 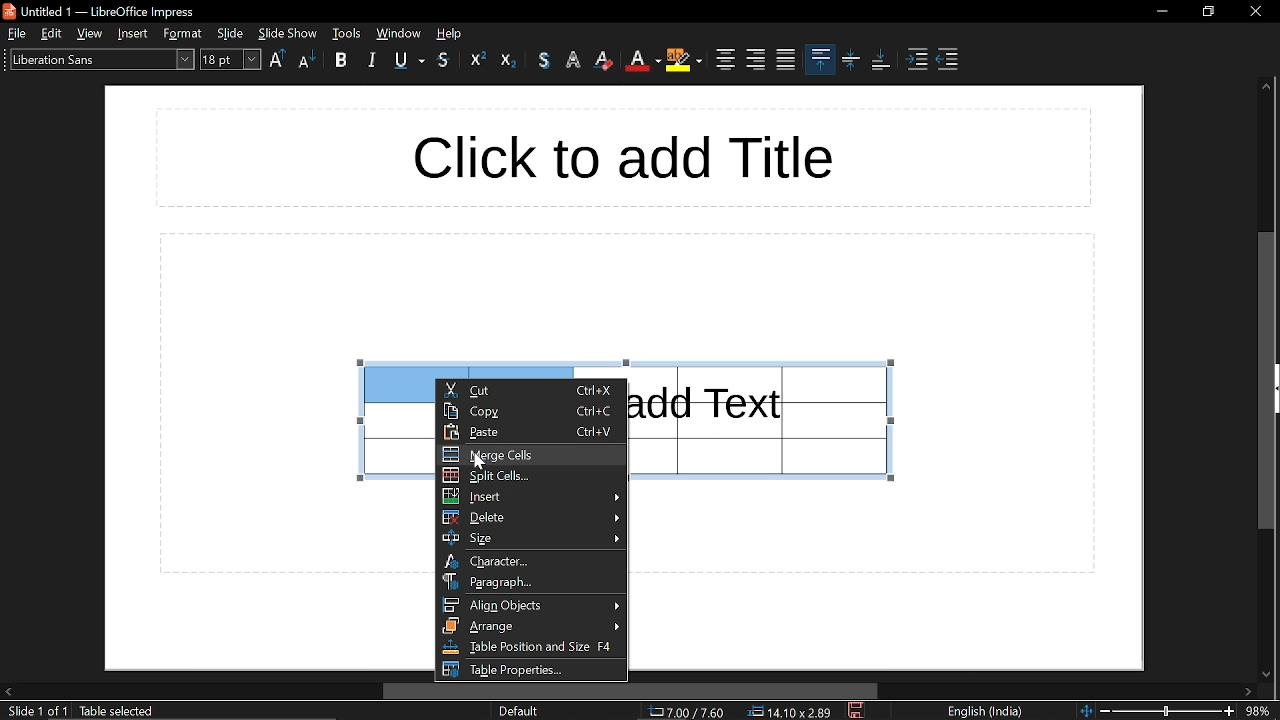 I want to click on cut, so click(x=531, y=389).